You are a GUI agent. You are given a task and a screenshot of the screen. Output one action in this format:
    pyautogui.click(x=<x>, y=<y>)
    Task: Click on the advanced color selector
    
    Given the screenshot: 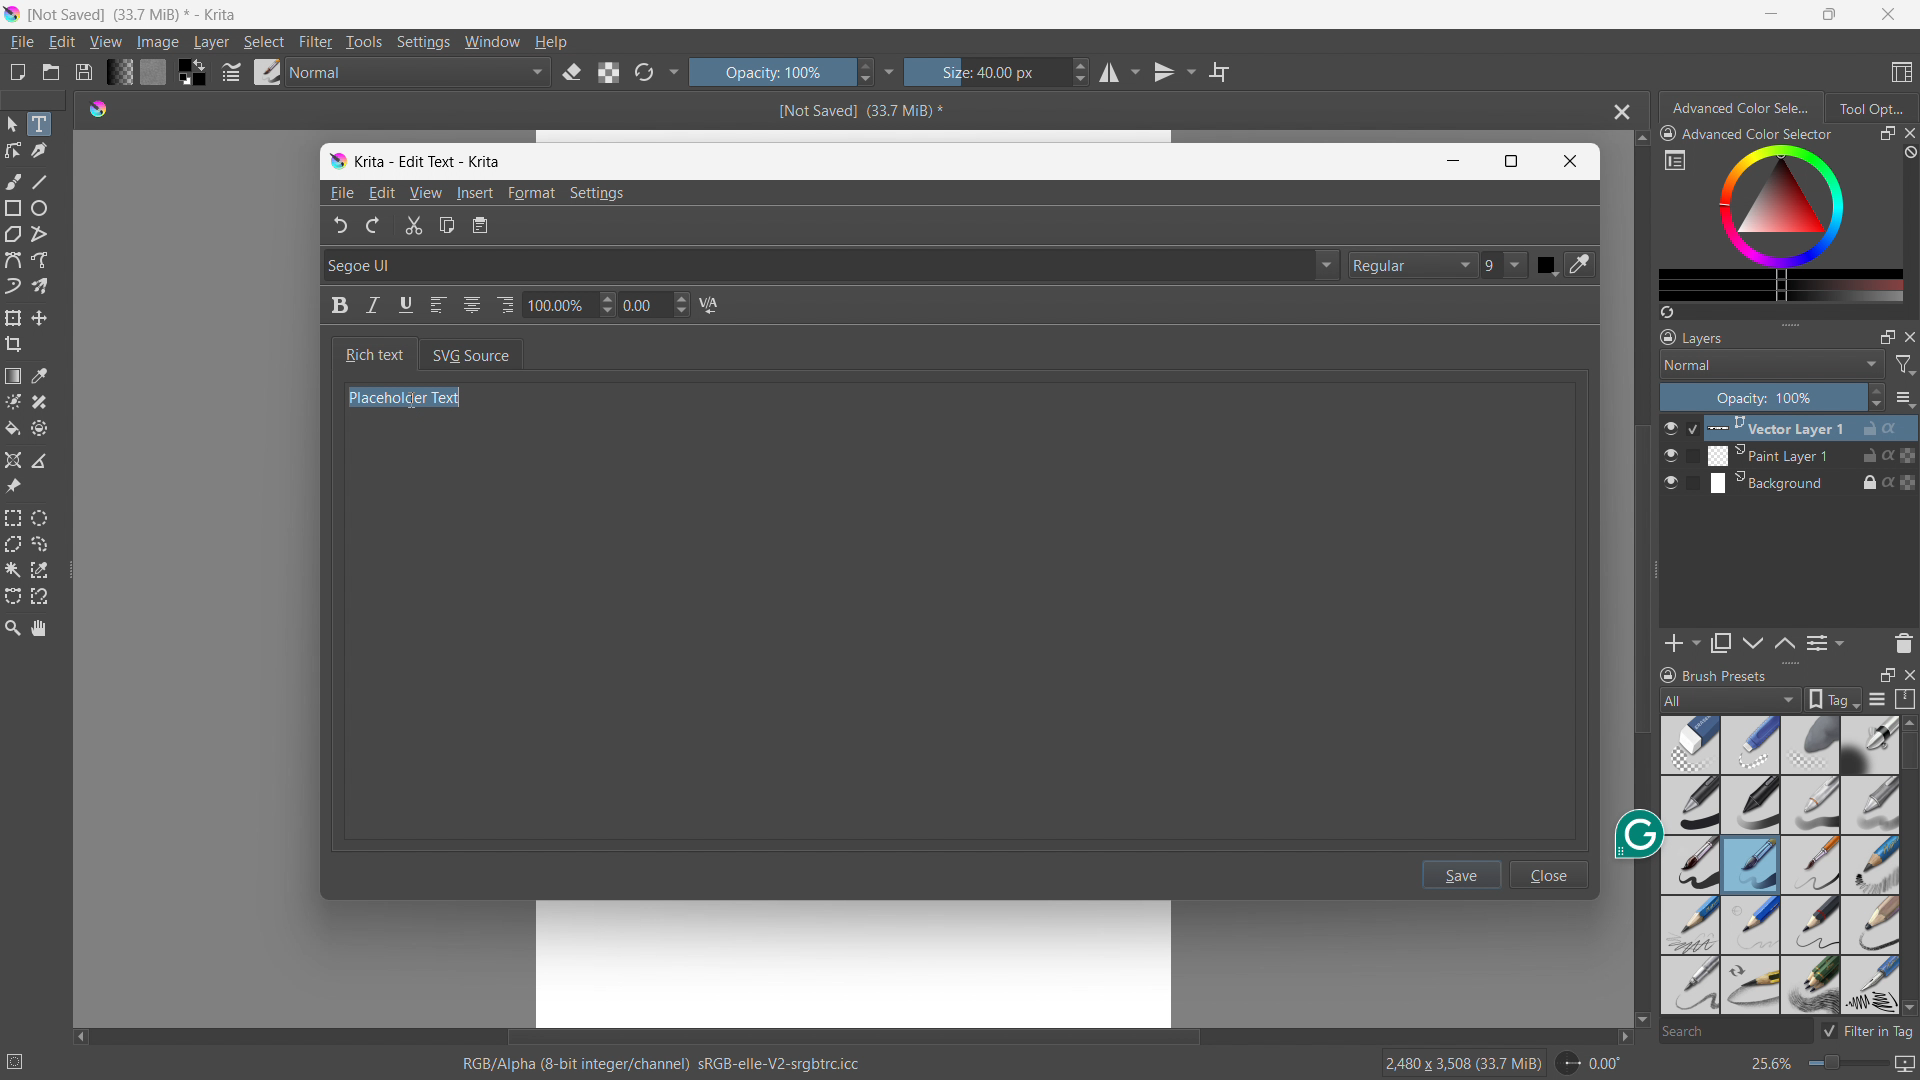 What is the action you would take?
    pyautogui.click(x=1747, y=133)
    